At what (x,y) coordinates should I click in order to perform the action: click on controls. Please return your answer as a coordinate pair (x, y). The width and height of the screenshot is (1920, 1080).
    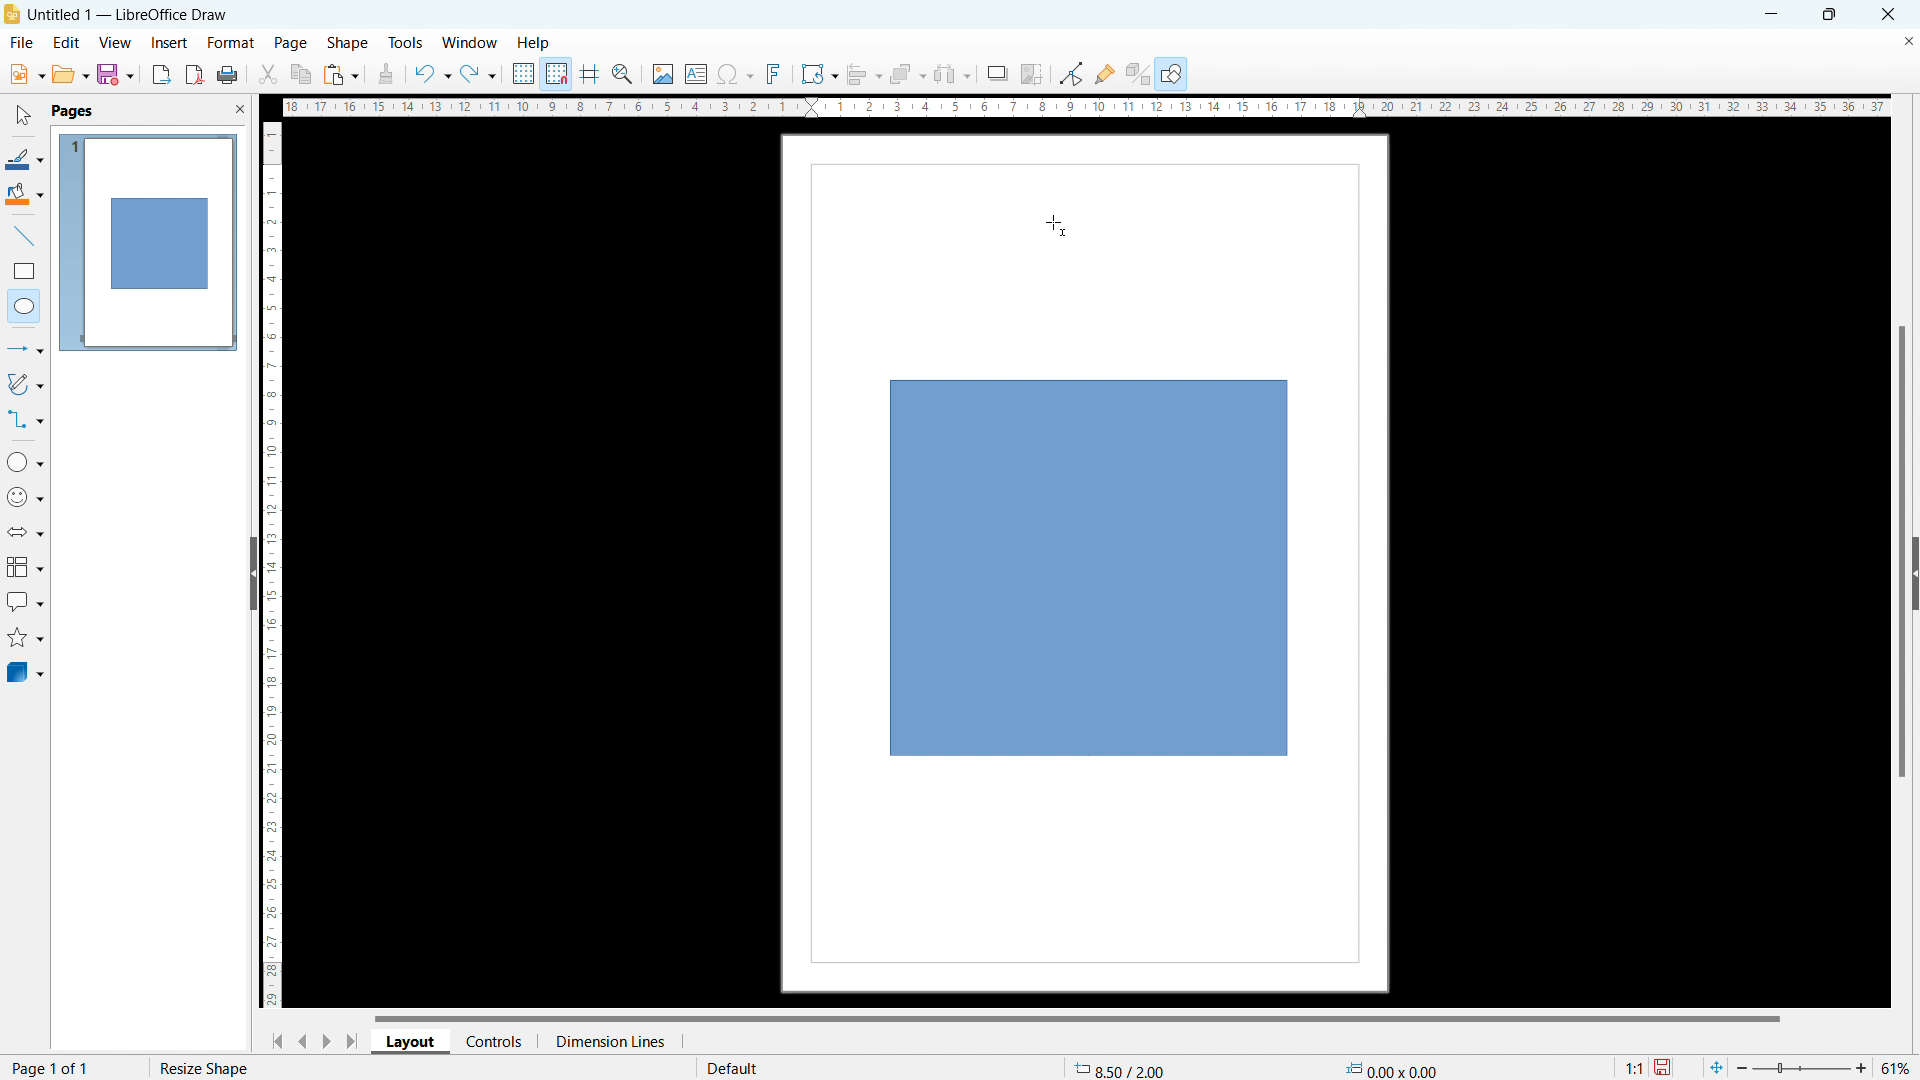
    Looking at the image, I should click on (496, 1040).